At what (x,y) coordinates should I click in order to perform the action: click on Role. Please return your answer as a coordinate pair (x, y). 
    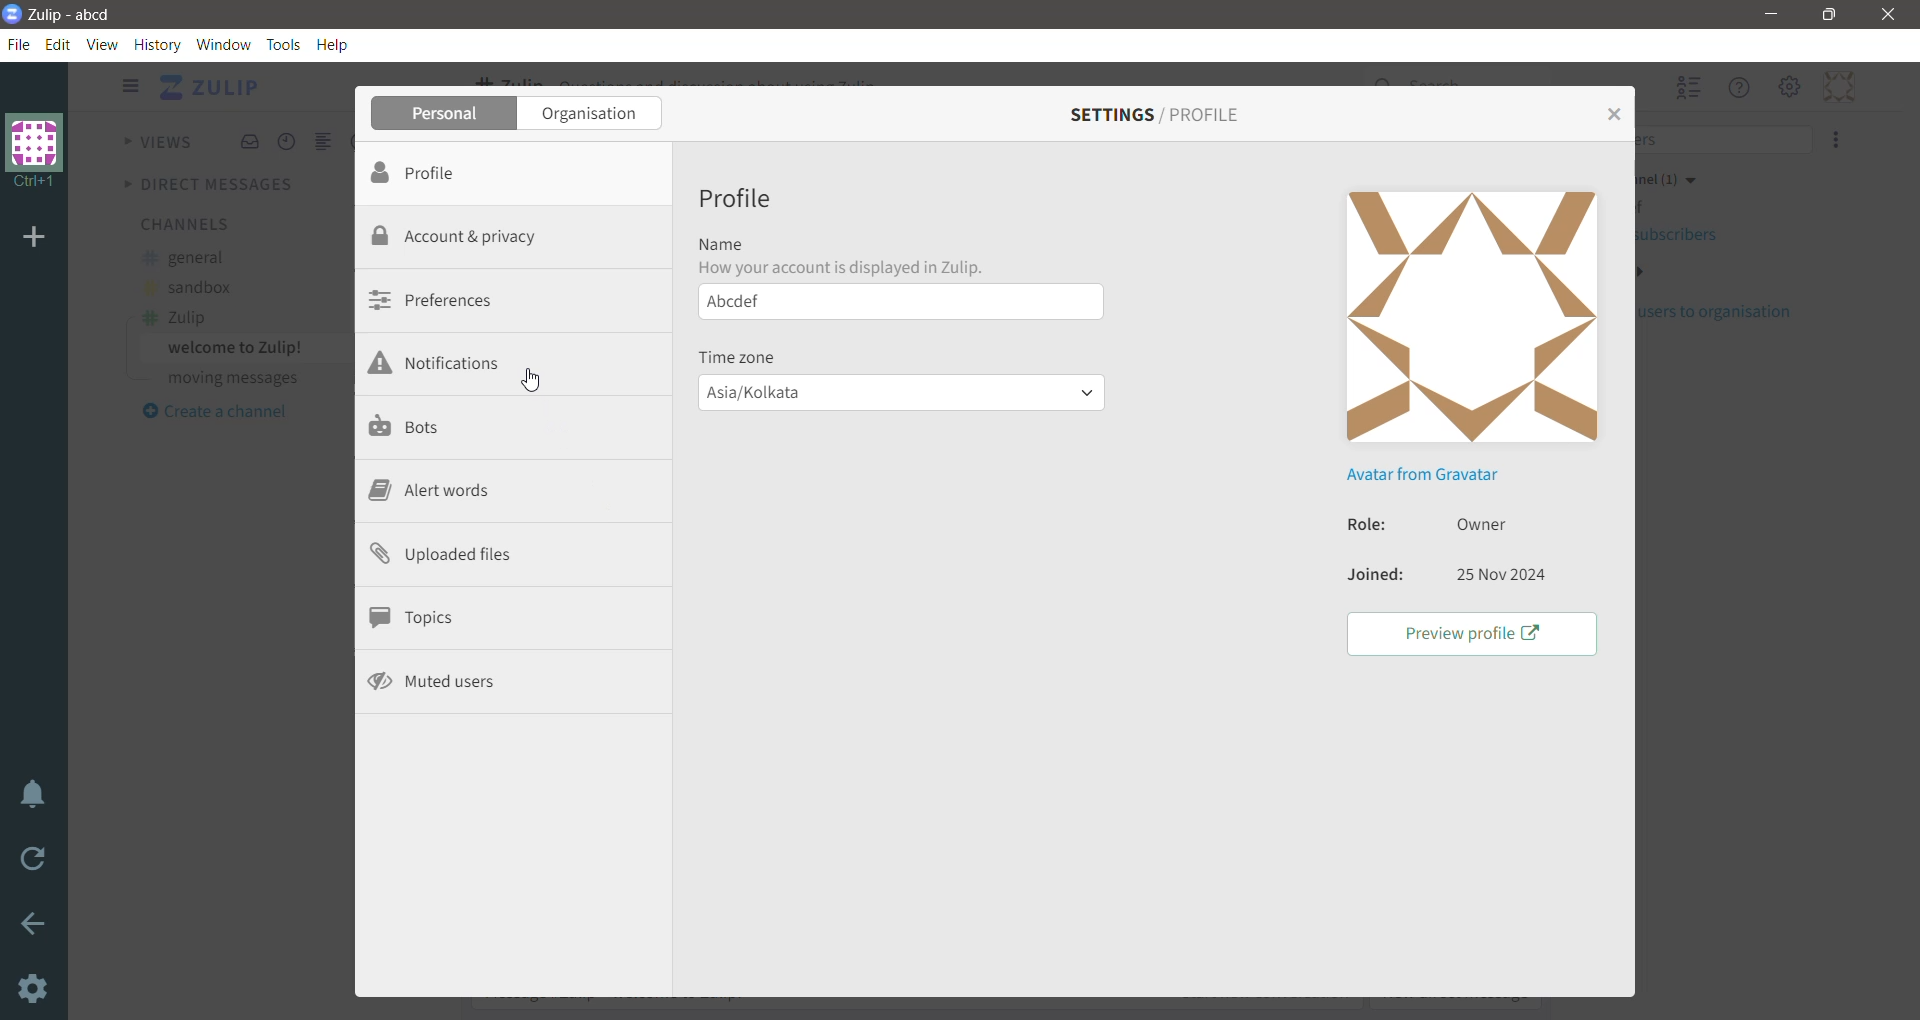
    Looking at the image, I should click on (1360, 525).